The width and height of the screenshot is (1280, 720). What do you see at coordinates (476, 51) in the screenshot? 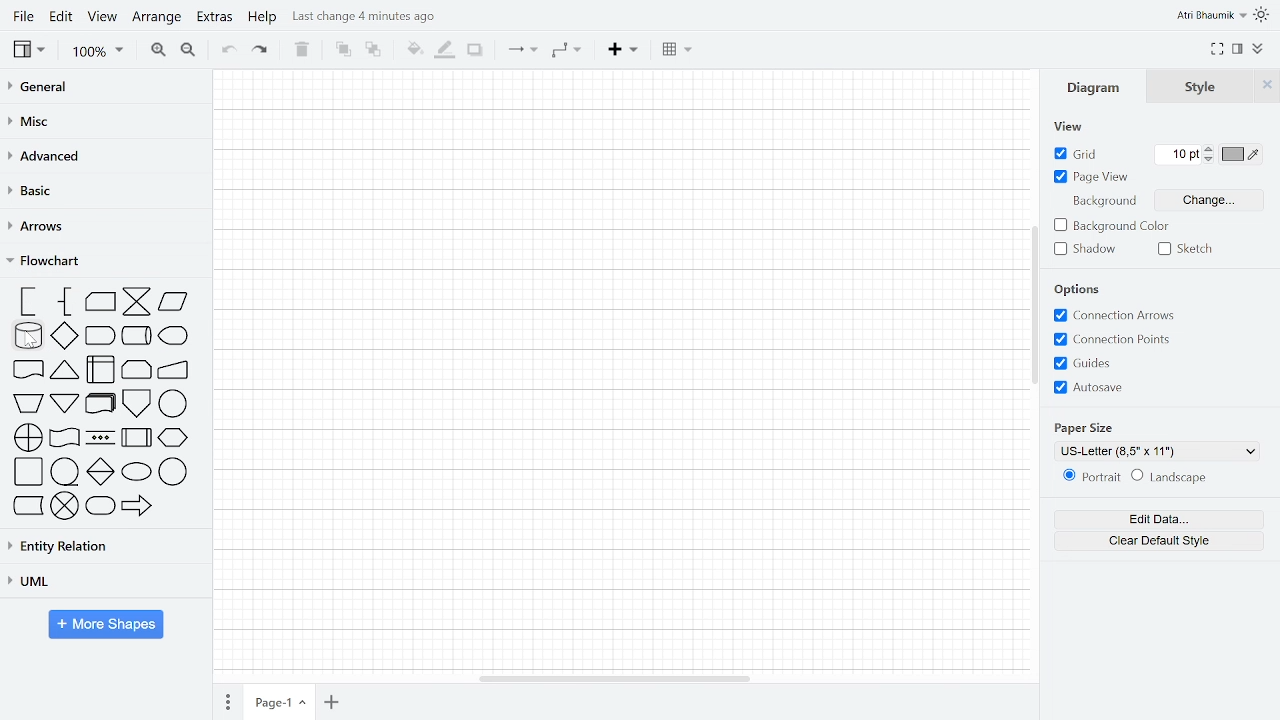
I see `Shadow` at bounding box center [476, 51].